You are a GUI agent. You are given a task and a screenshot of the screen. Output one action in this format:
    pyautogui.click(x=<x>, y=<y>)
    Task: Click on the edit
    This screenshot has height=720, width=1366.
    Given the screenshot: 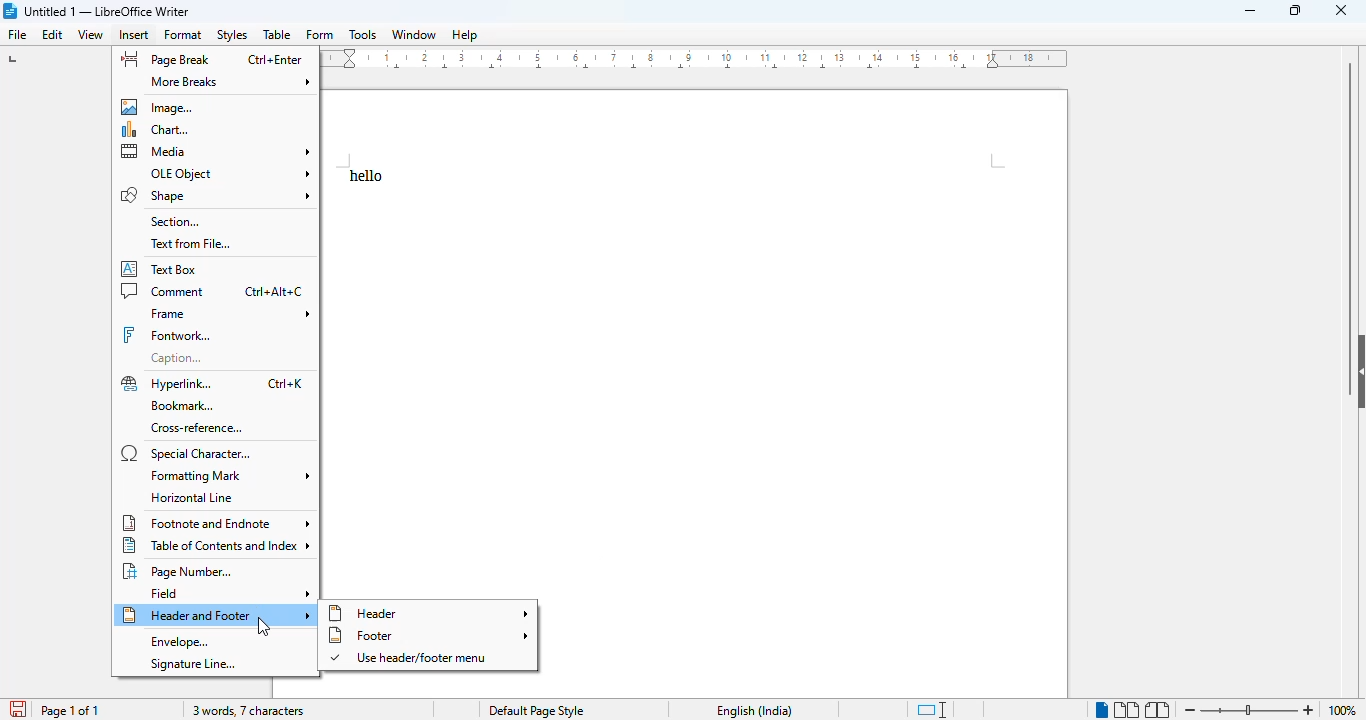 What is the action you would take?
    pyautogui.click(x=53, y=34)
    